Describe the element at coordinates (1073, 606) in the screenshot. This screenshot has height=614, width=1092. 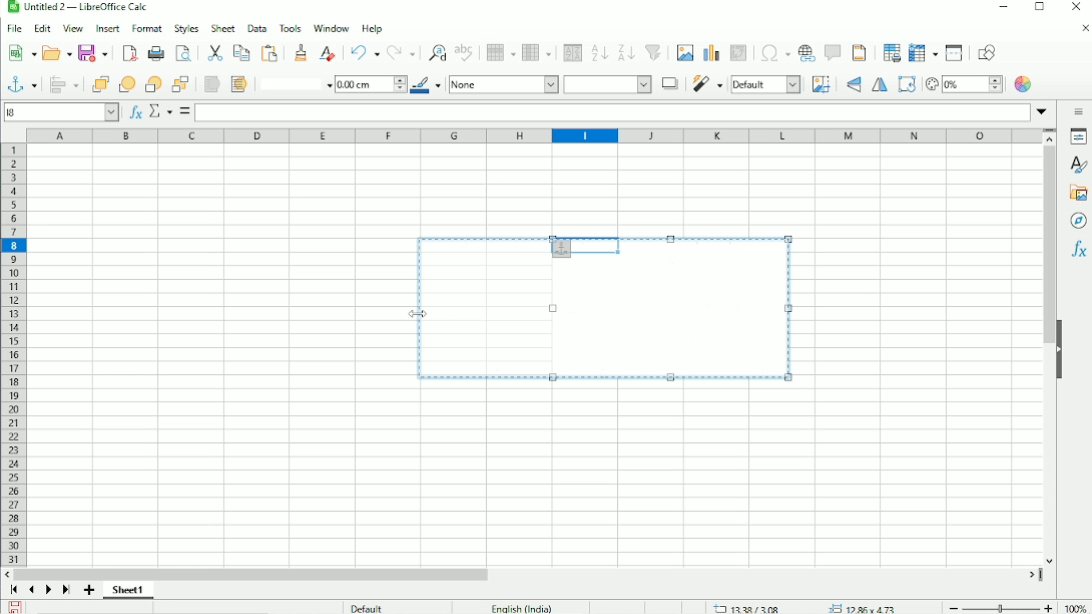
I see `Zoom factor` at that location.